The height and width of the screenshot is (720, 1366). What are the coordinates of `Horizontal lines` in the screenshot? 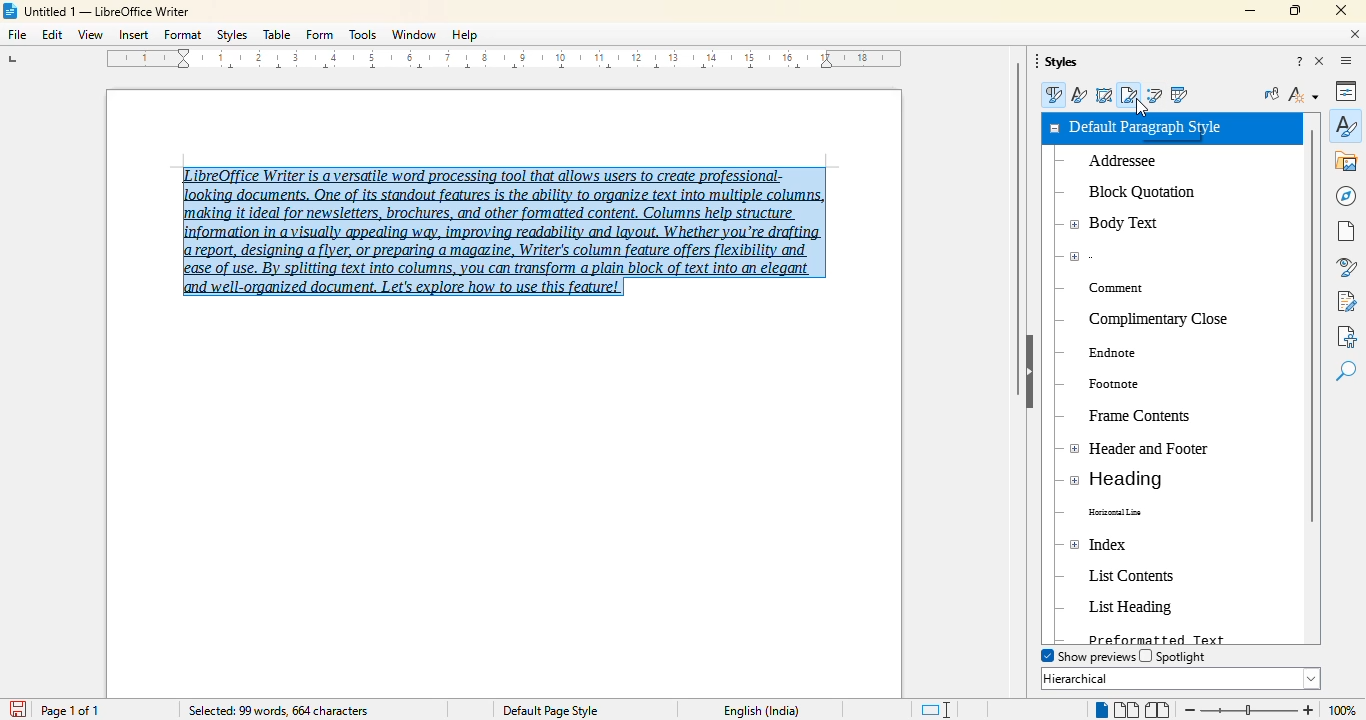 It's located at (1128, 512).